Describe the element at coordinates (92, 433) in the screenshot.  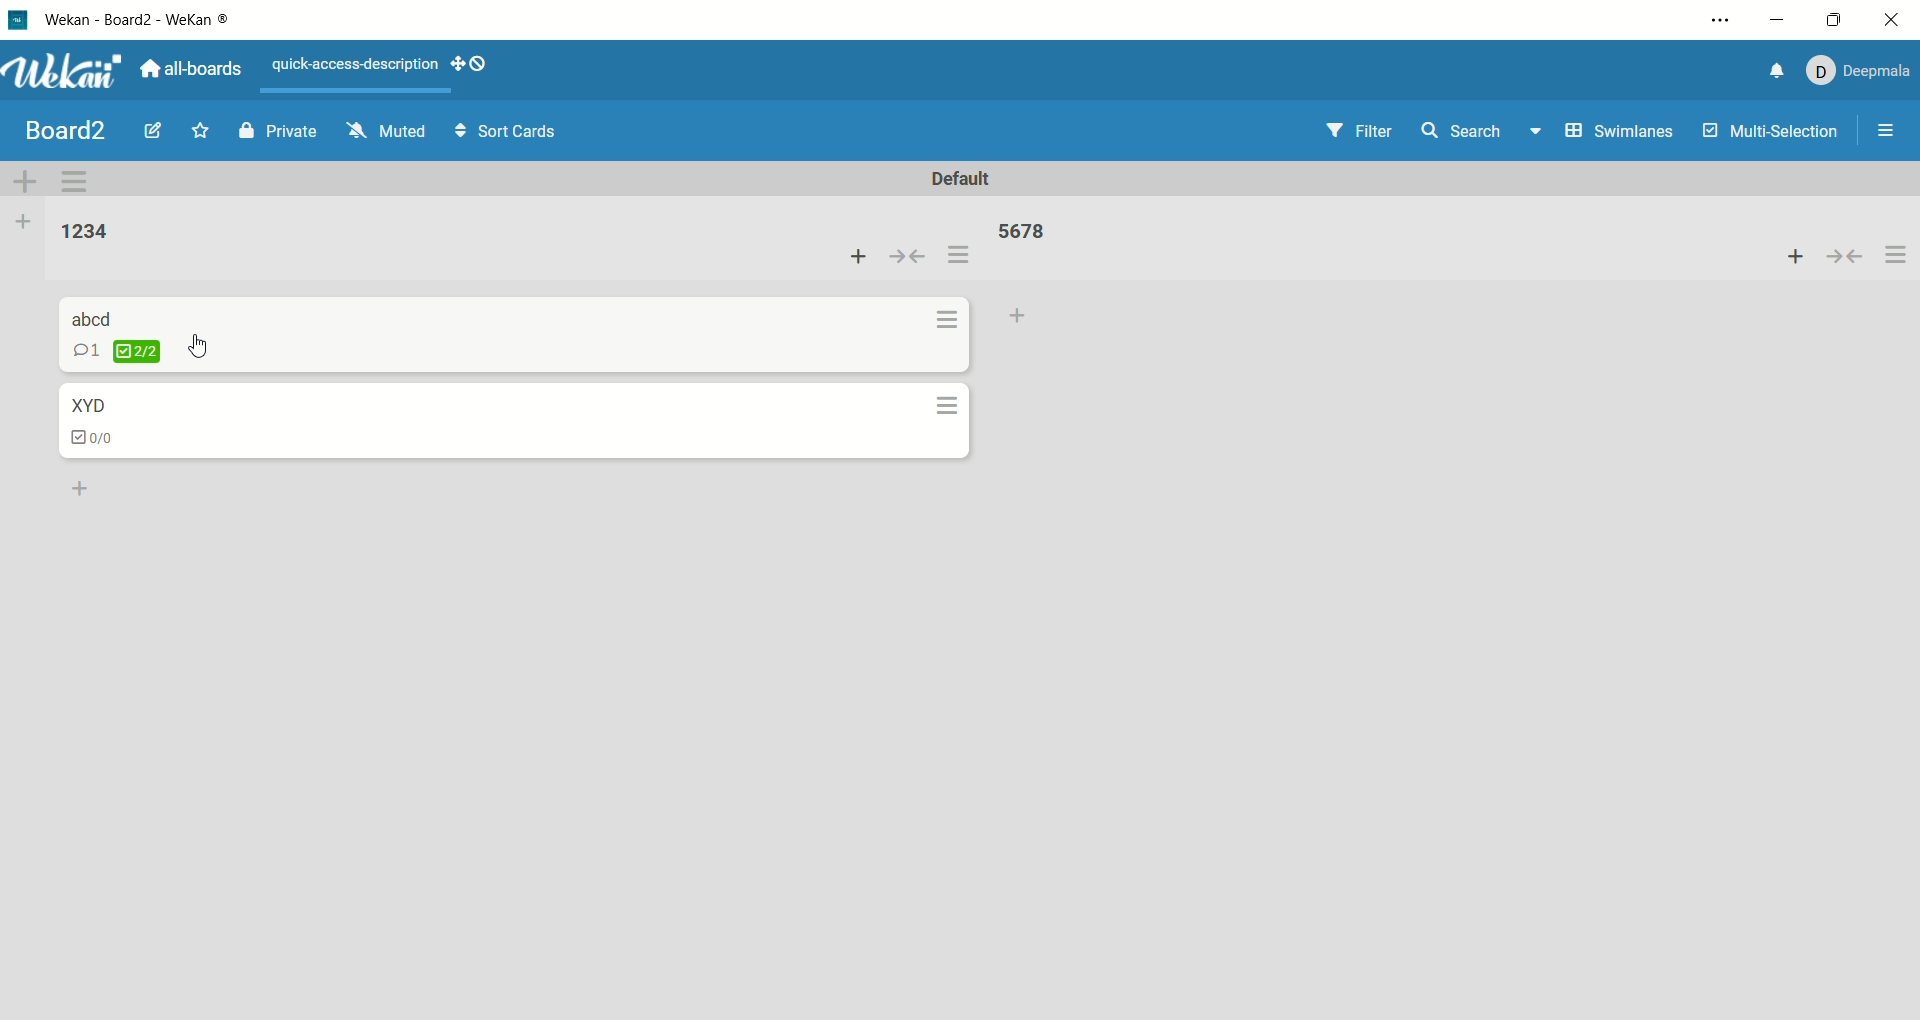
I see `checklist` at that location.